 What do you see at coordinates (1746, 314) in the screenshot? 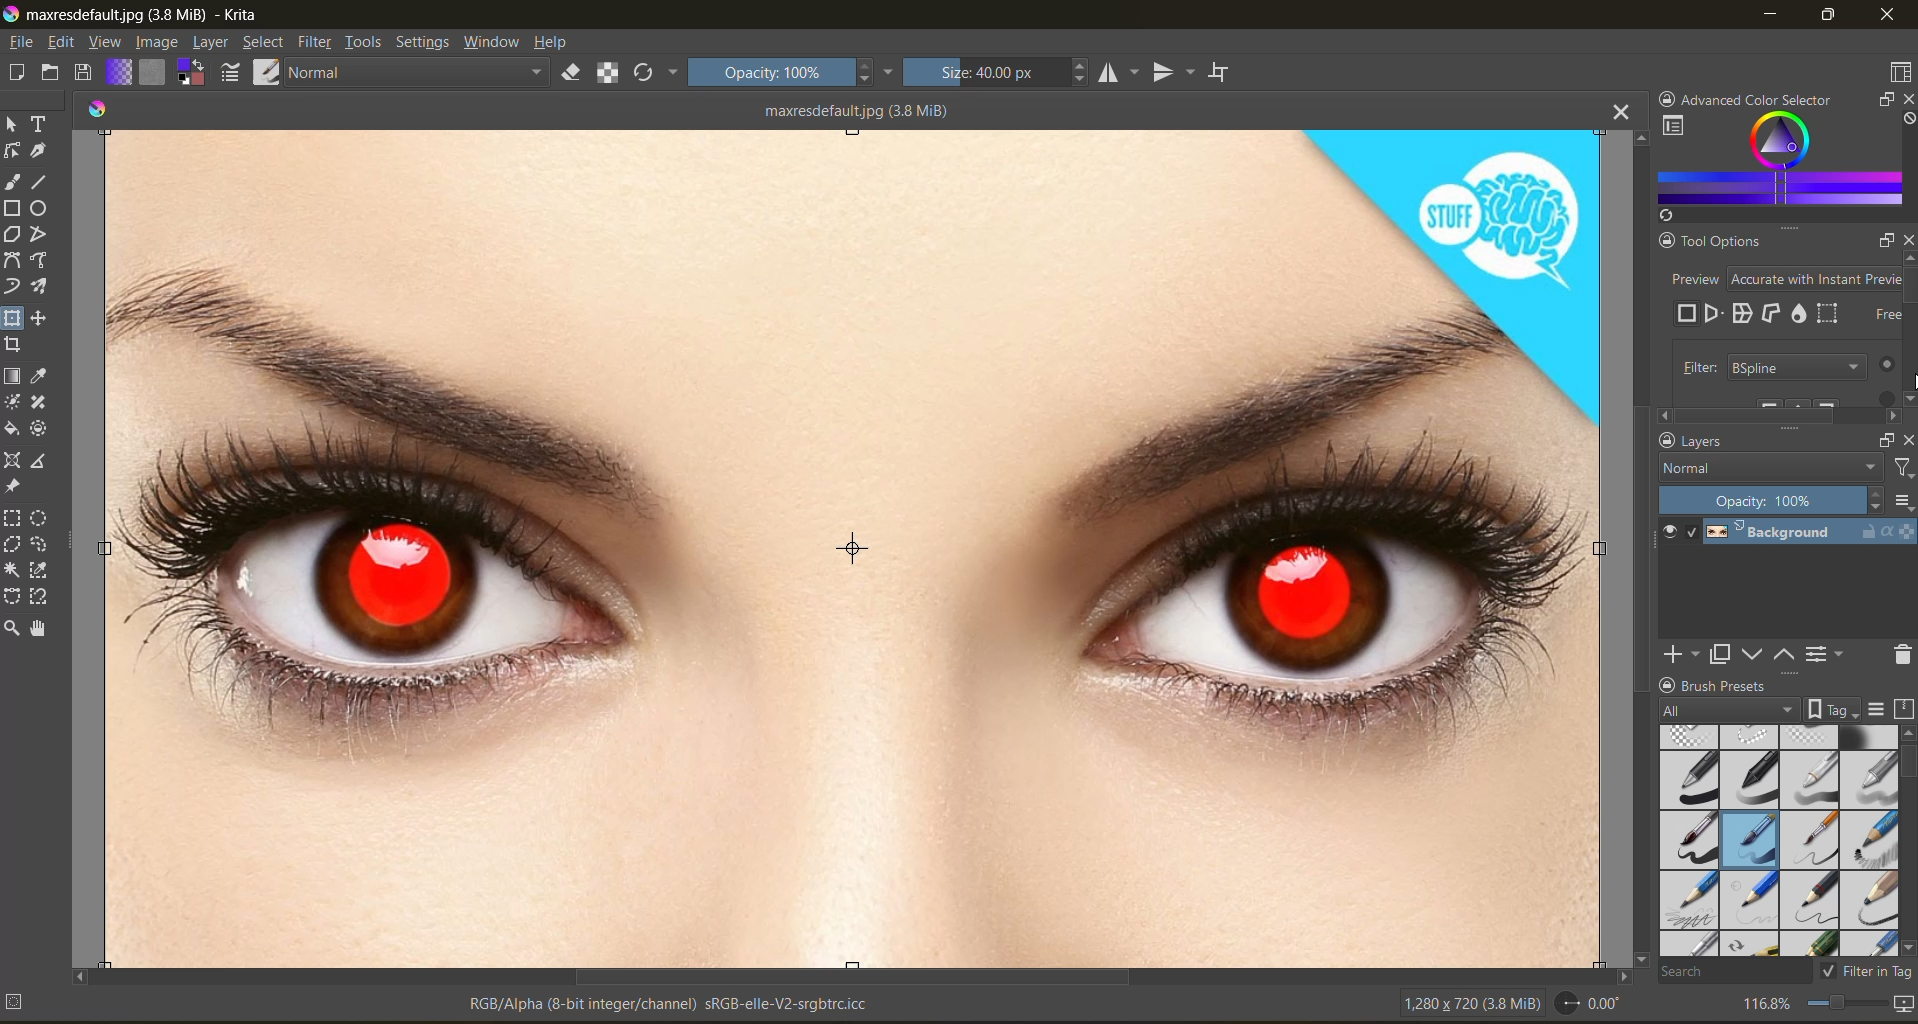
I see `warp` at bounding box center [1746, 314].